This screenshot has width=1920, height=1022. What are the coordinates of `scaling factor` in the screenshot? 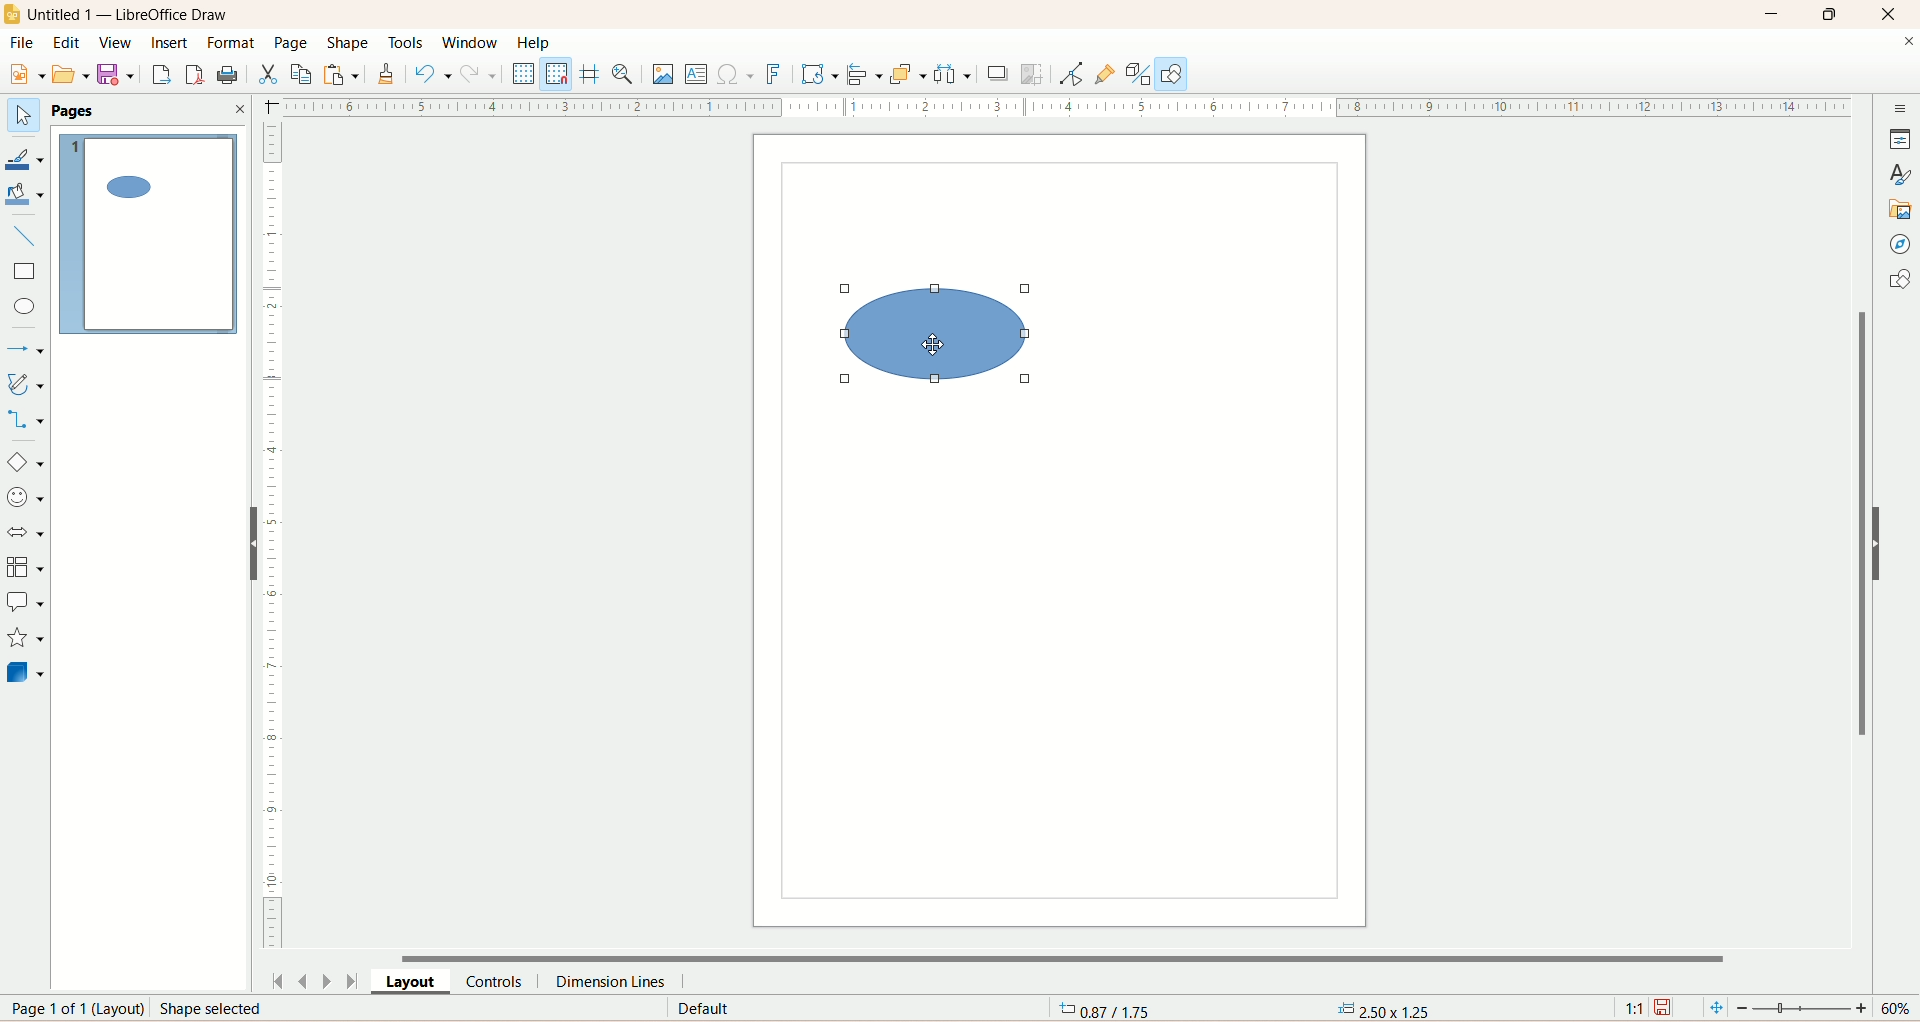 It's located at (1637, 1006).